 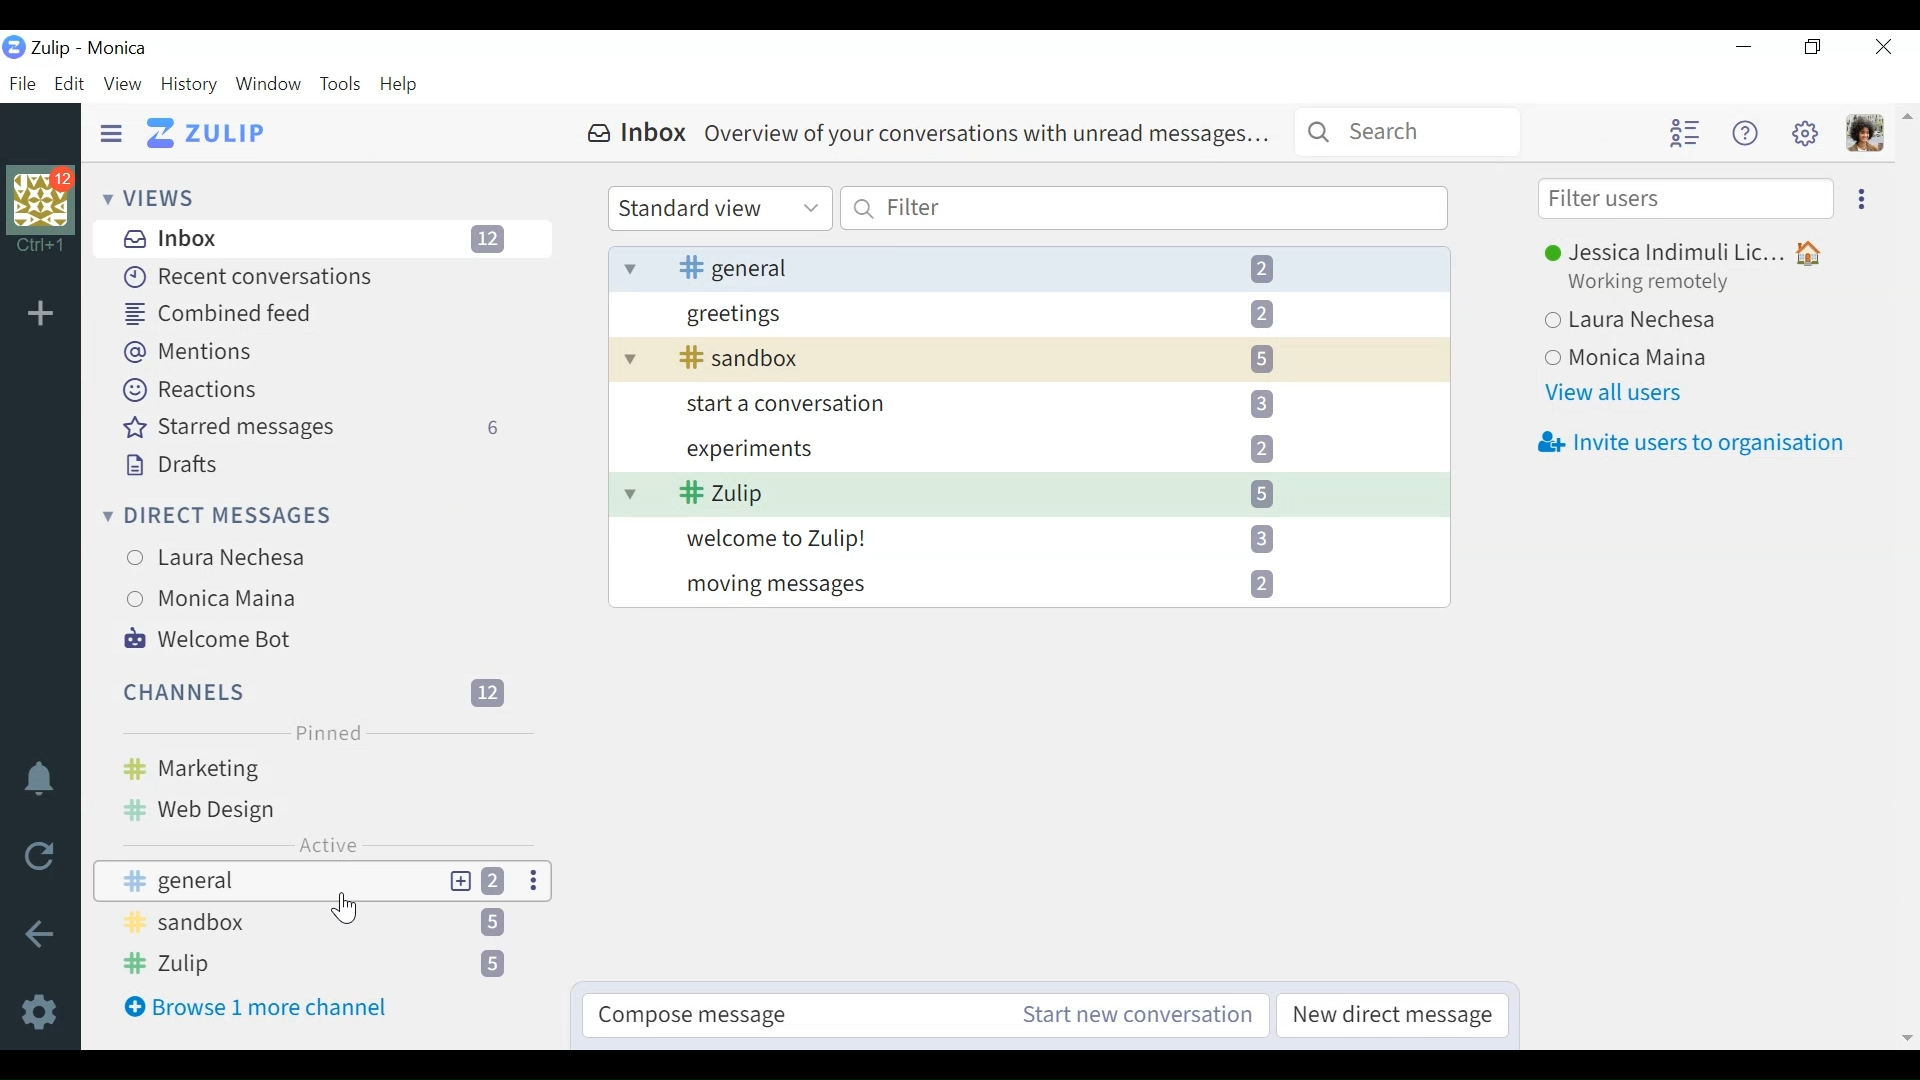 I want to click on Standard View, so click(x=718, y=209).